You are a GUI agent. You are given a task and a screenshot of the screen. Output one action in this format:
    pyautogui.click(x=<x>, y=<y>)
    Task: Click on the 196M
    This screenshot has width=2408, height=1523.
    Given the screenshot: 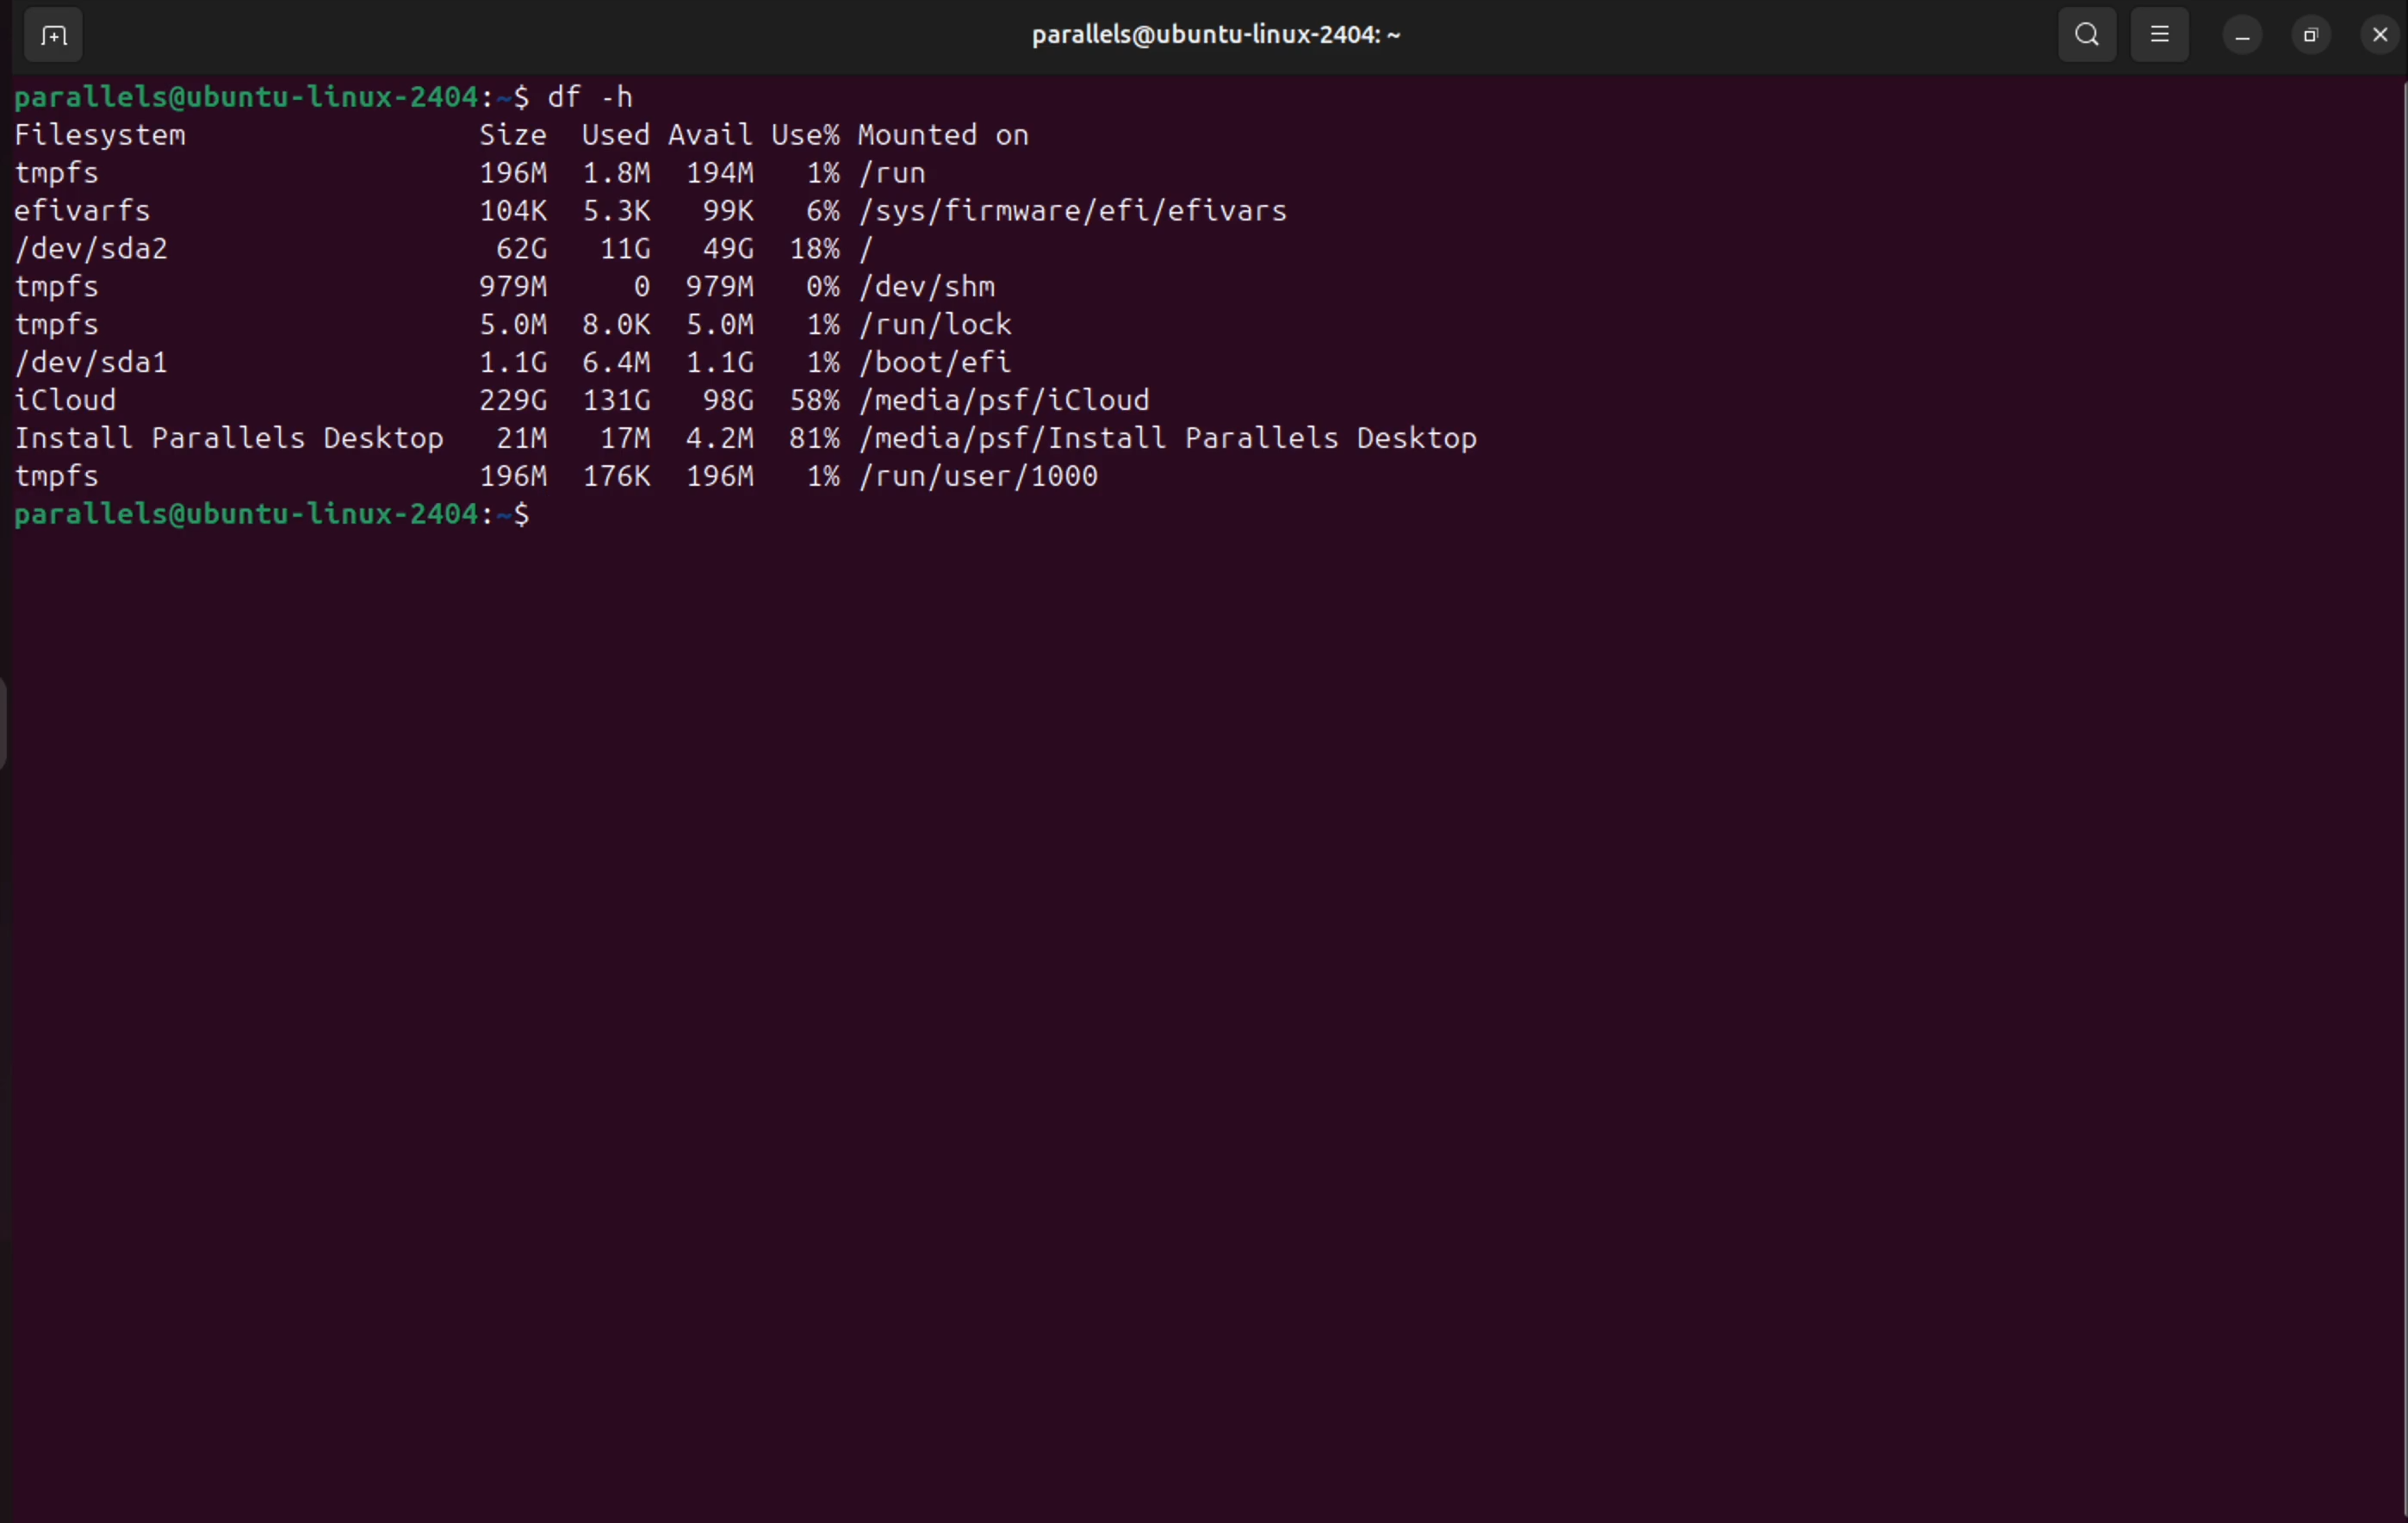 What is the action you would take?
    pyautogui.click(x=523, y=476)
    